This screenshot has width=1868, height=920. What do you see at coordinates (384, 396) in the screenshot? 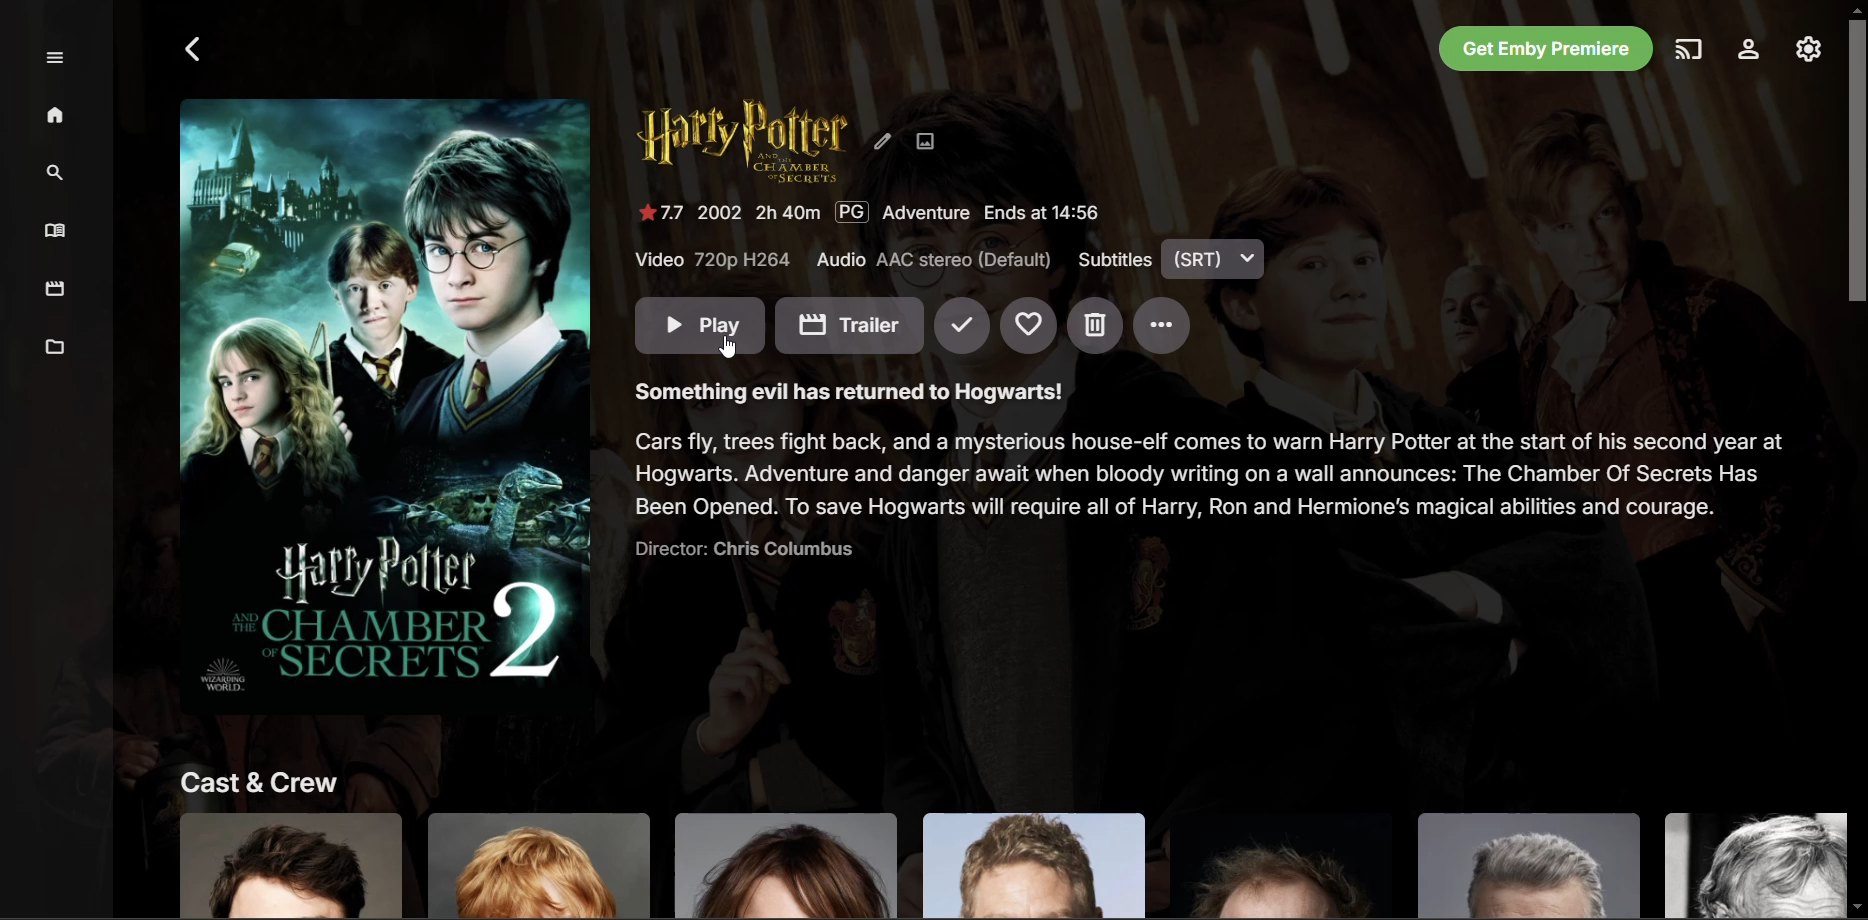
I see `Movie Image - Click to Play` at bounding box center [384, 396].